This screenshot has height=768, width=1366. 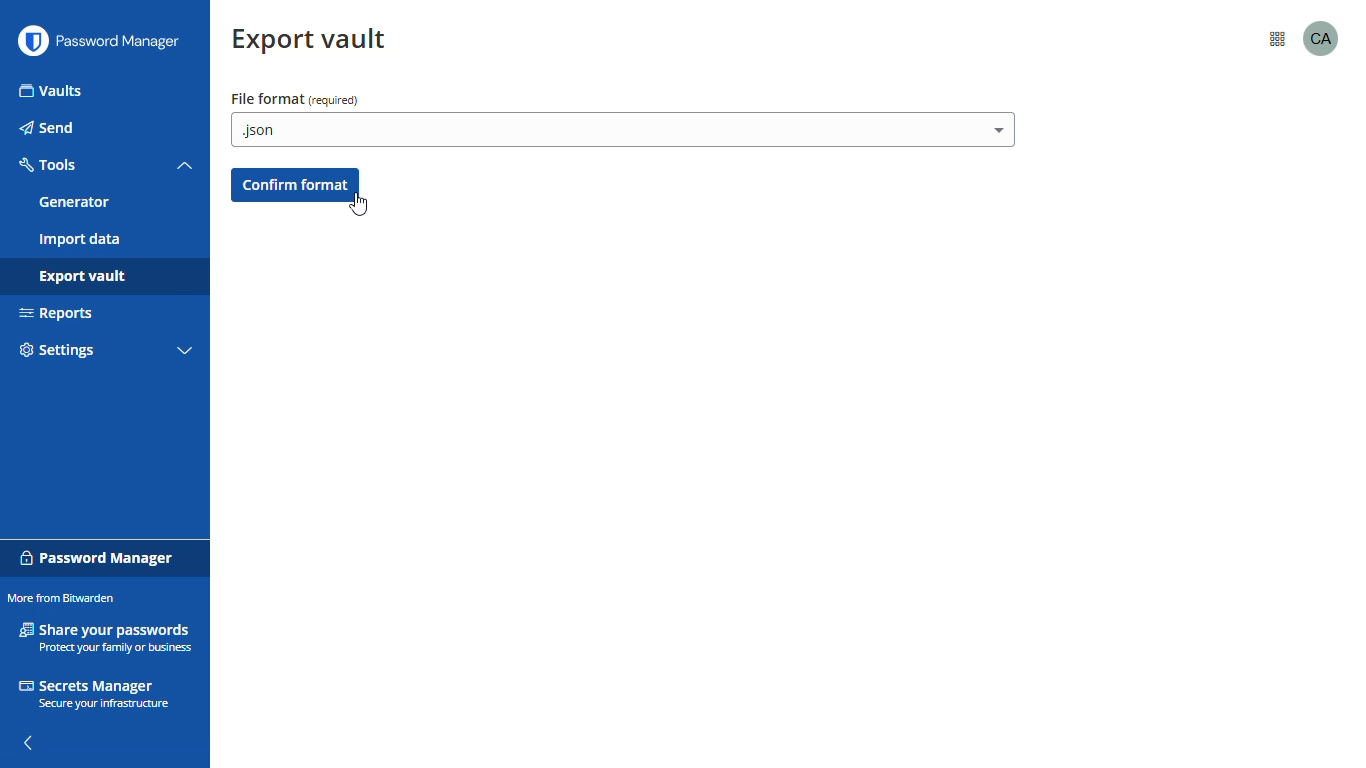 What do you see at coordinates (1322, 37) in the screenshot?
I see `profile` at bounding box center [1322, 37].